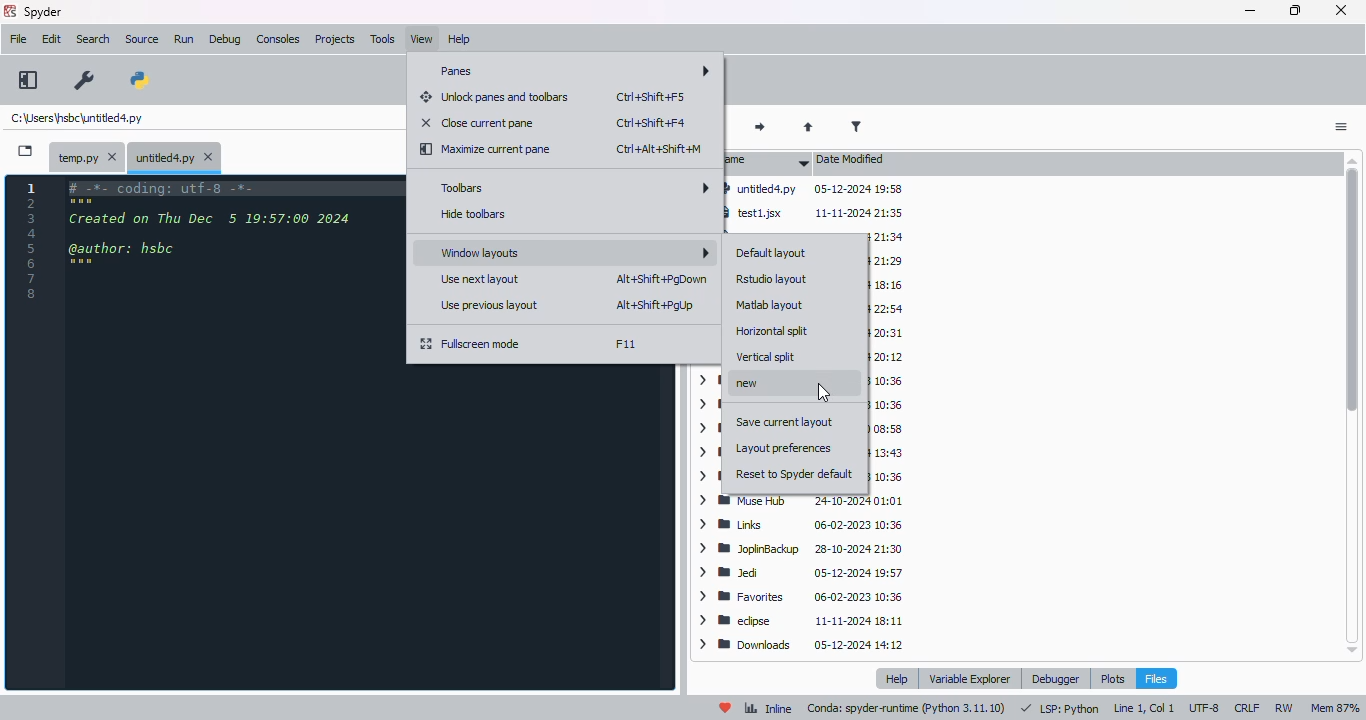 This screenshot has height=720, width=1366. I want to click on test1.jsx, so click(818, 212).